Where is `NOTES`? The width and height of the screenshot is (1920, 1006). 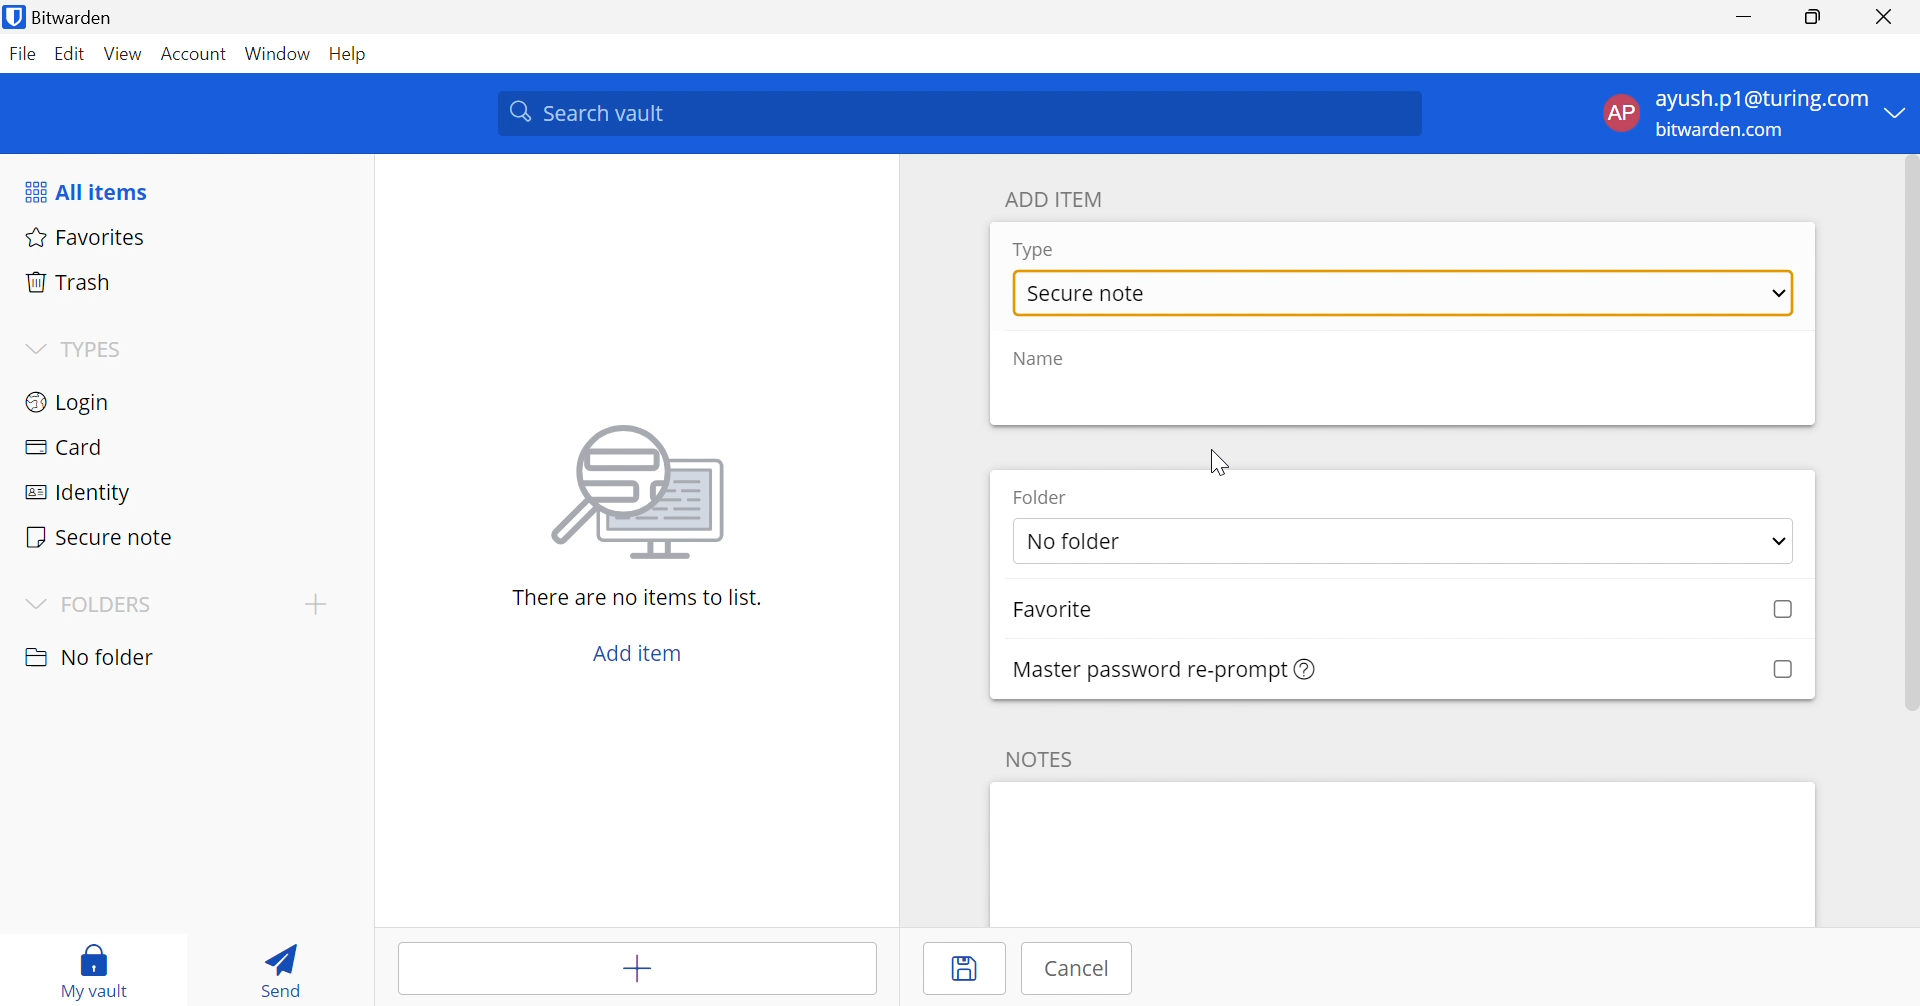
NOTES is located at coordinates (1040, 758).